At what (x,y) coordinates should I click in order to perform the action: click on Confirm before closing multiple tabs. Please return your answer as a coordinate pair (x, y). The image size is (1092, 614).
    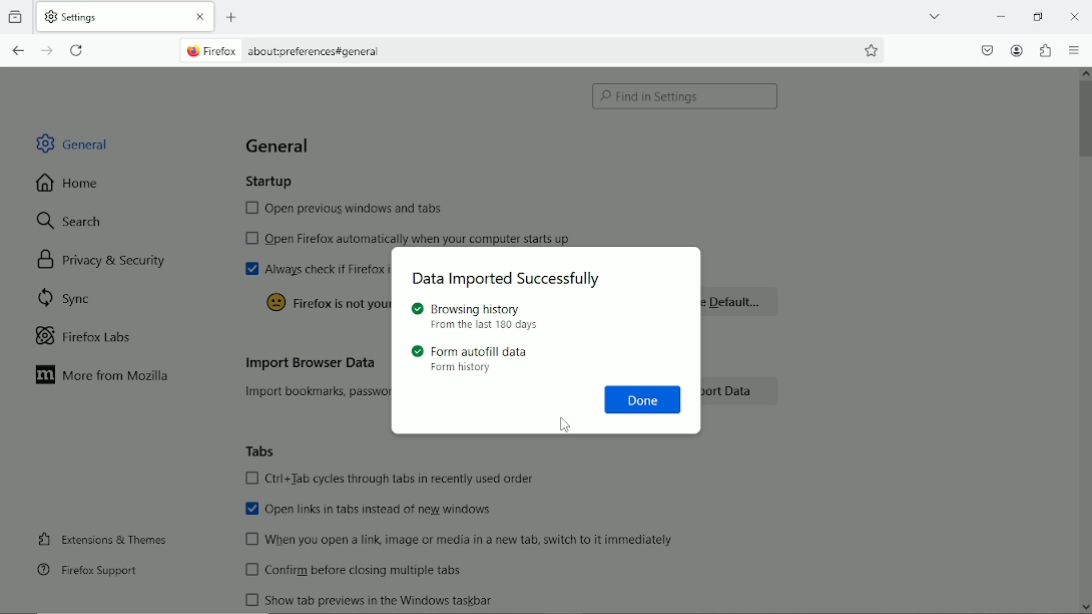
    Looking at the image, I should click on (353, 569).